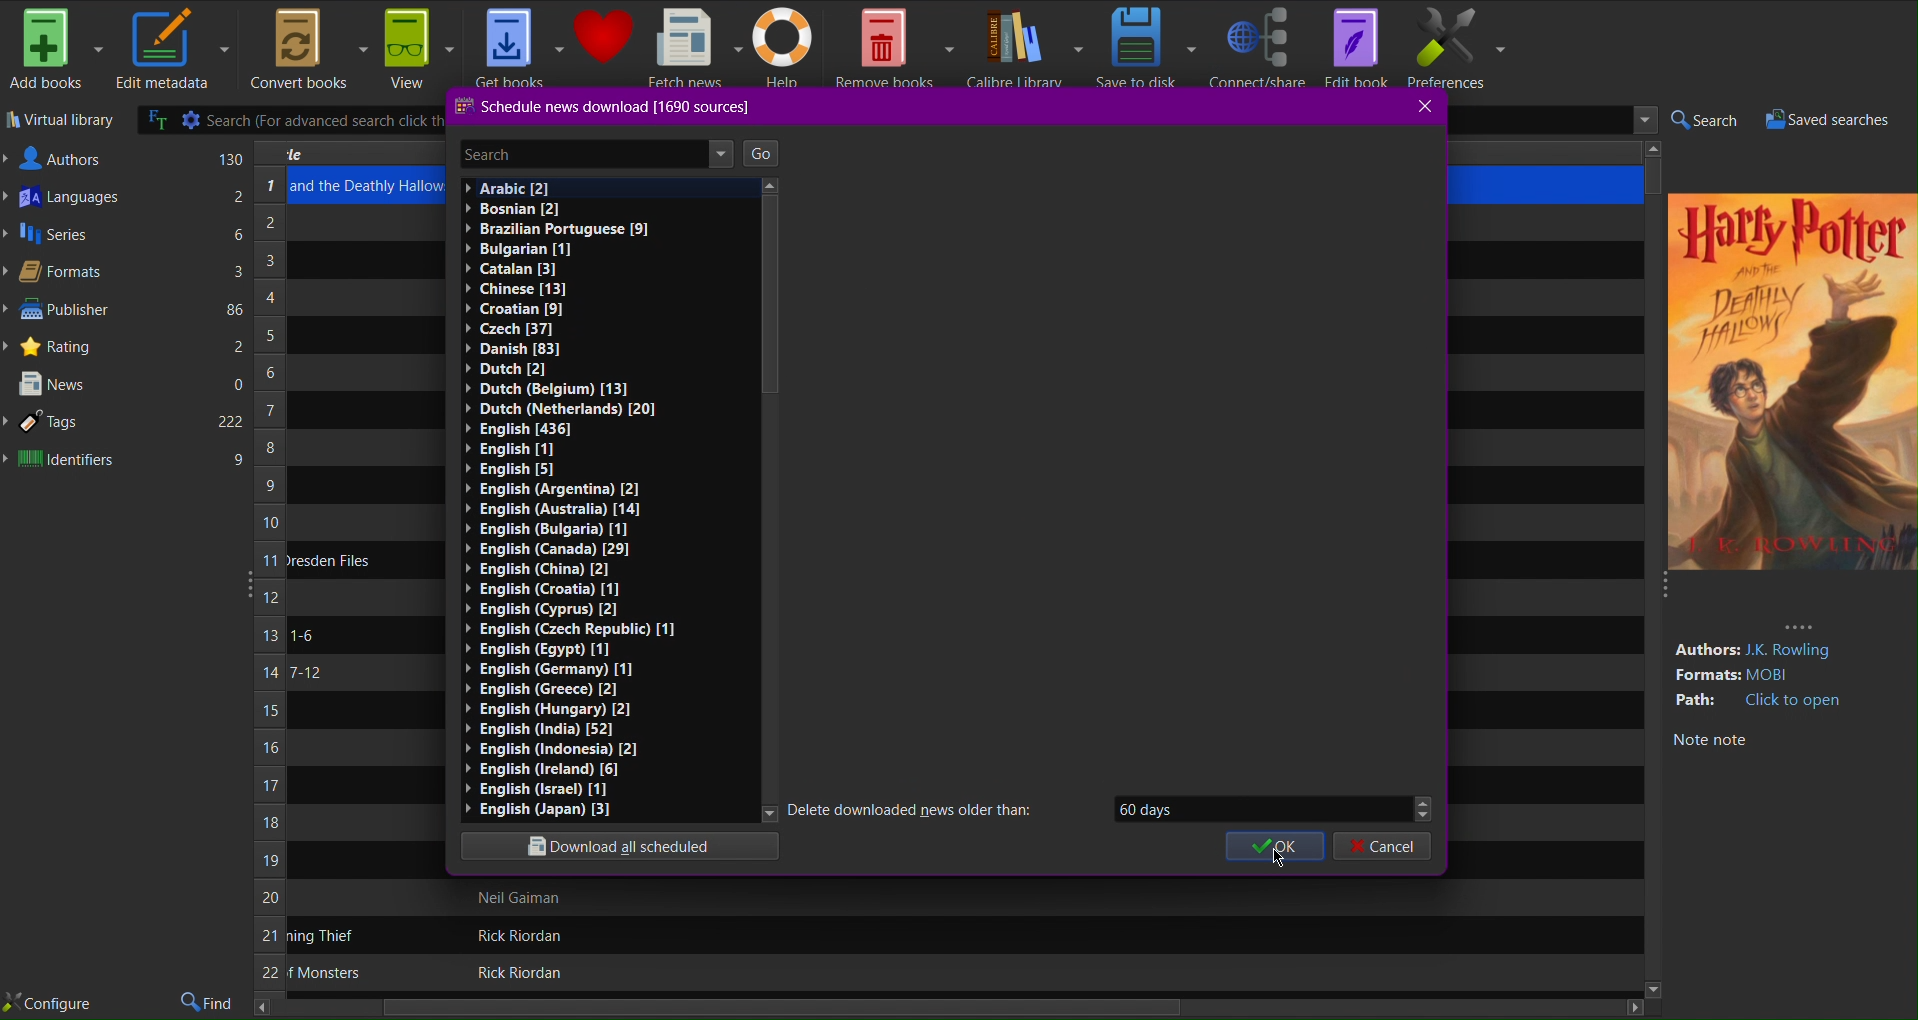 This screenshot has height=1020, width=1918. Describe the element at coordinates (1706, 676) in the screenshot. I see `Formats :` at that location.